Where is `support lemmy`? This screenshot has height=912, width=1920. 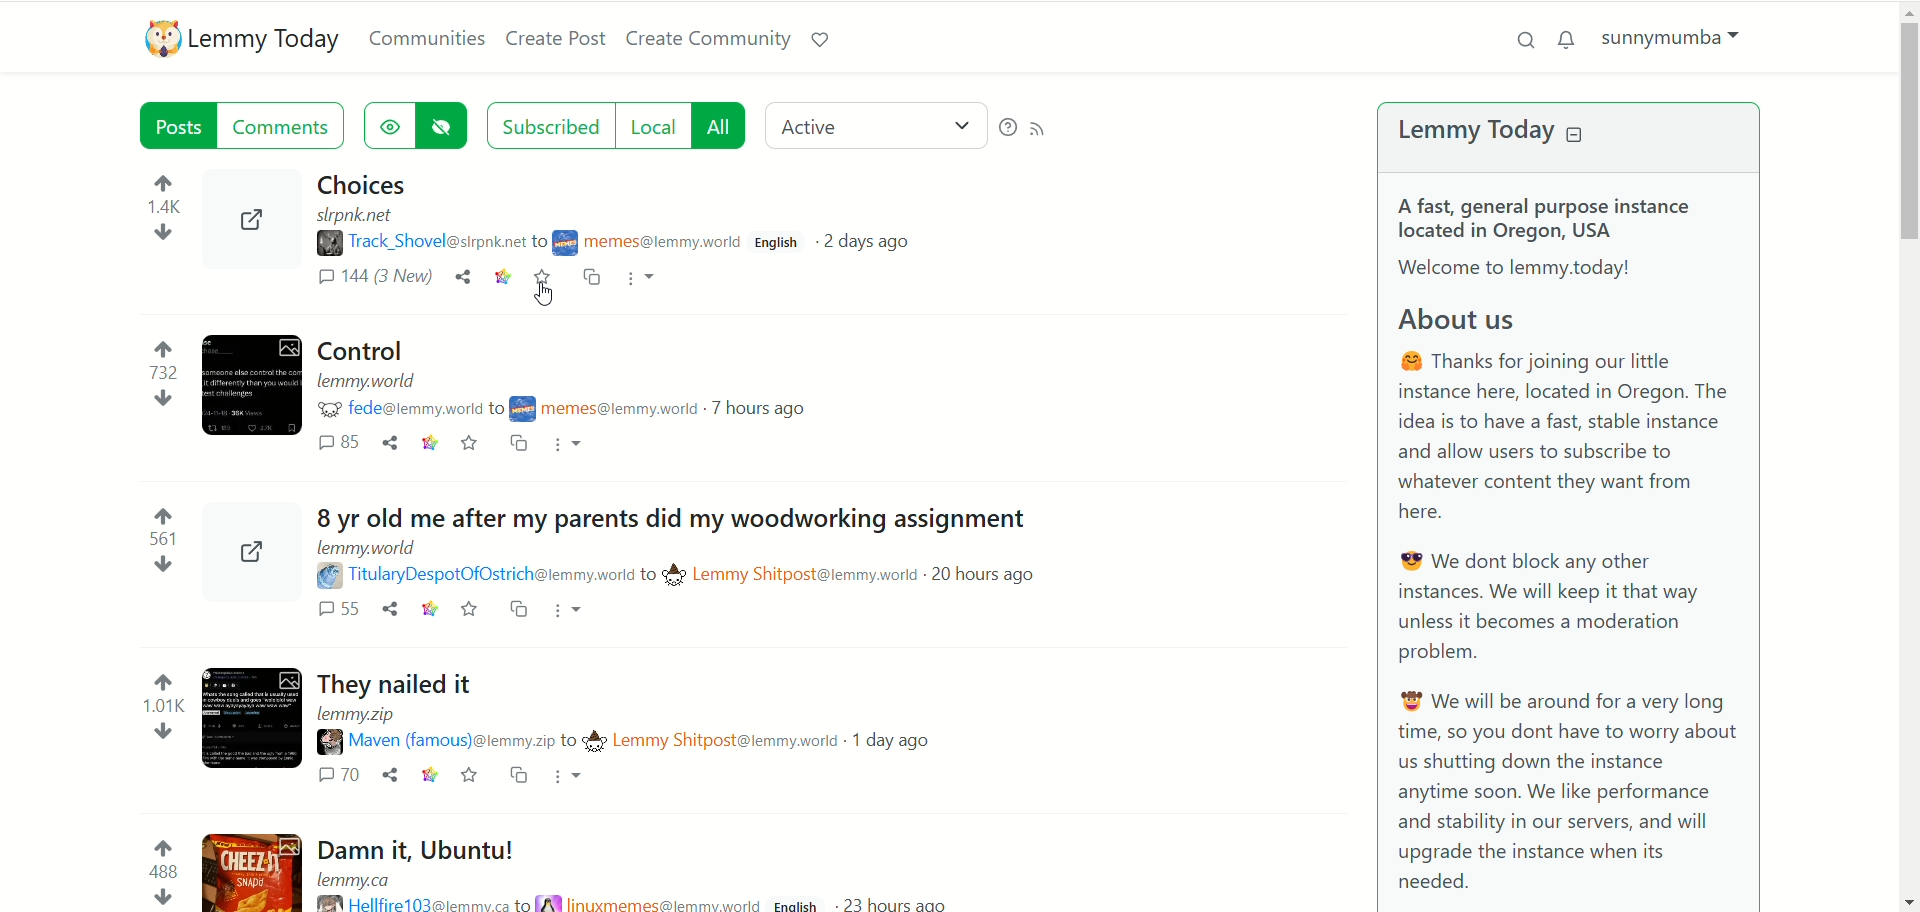
support lemmy is located at coordinates (829, 42).